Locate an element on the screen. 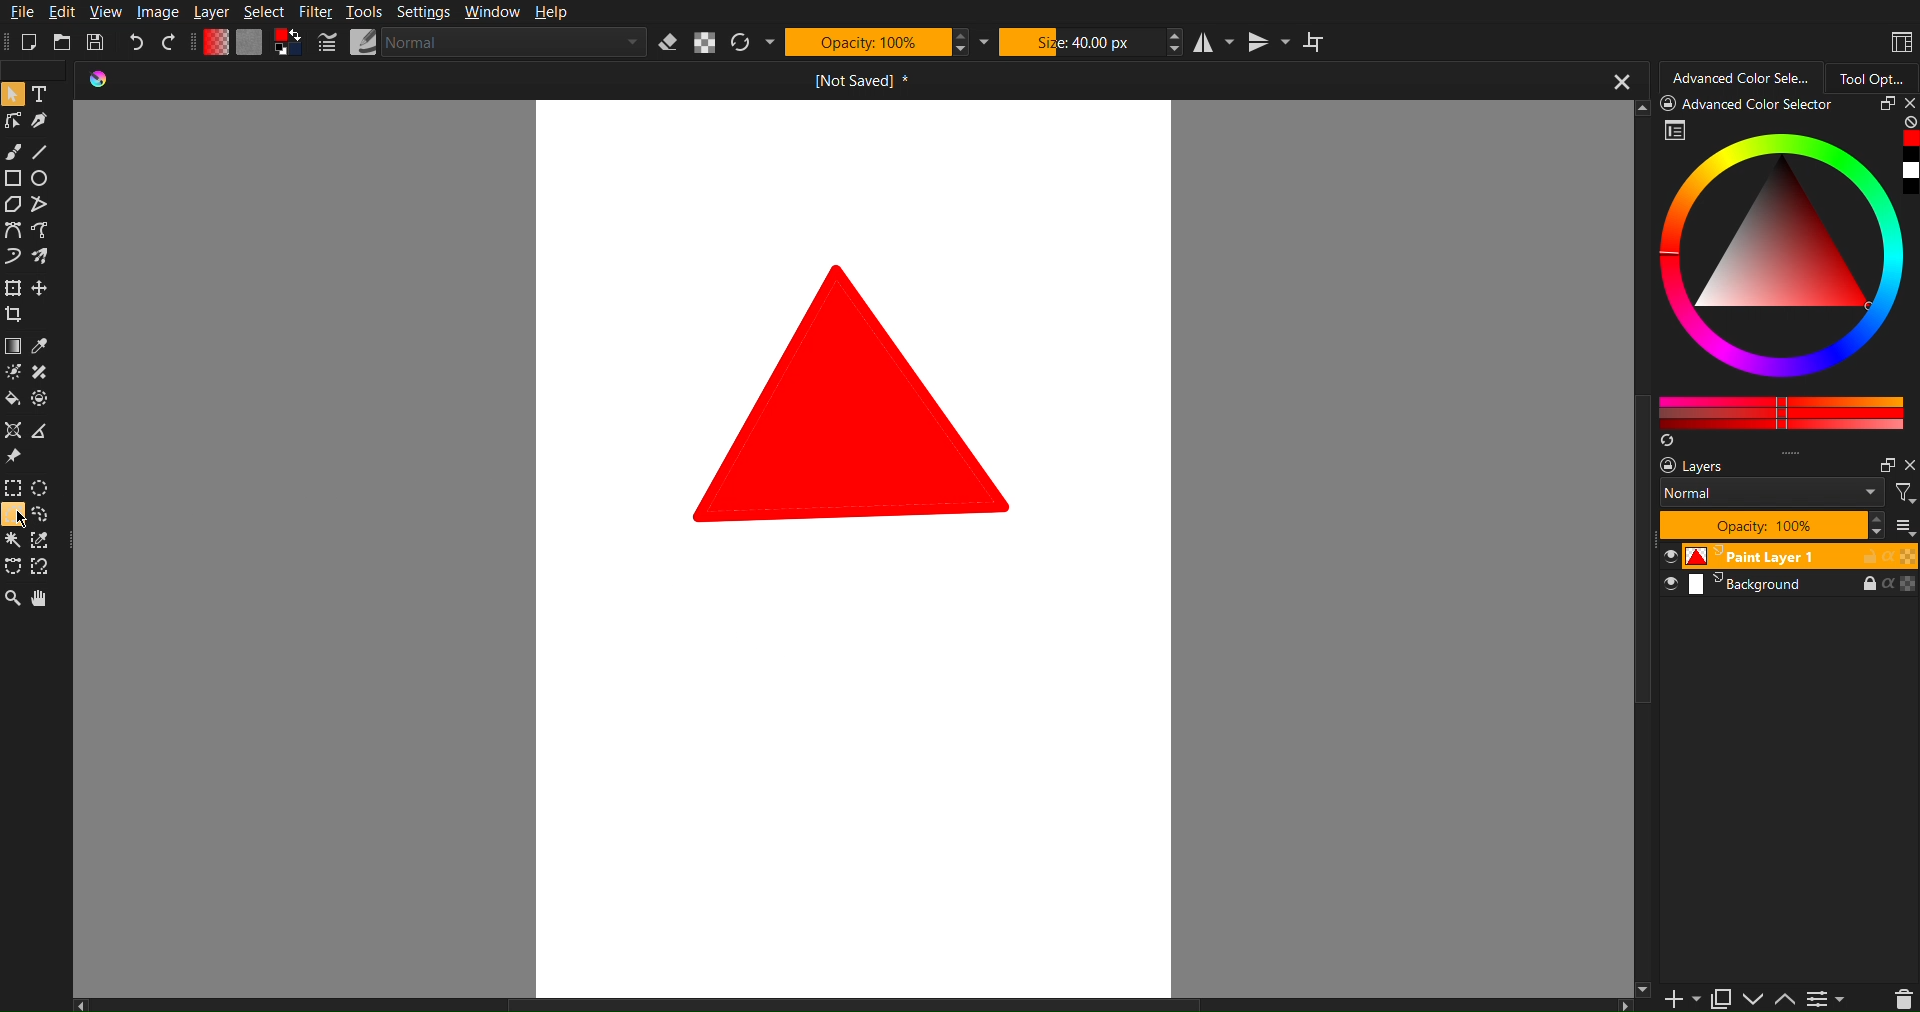 The width and height of the screenshot is (1920, 1012). Filter is located at coordinates (316, 13).